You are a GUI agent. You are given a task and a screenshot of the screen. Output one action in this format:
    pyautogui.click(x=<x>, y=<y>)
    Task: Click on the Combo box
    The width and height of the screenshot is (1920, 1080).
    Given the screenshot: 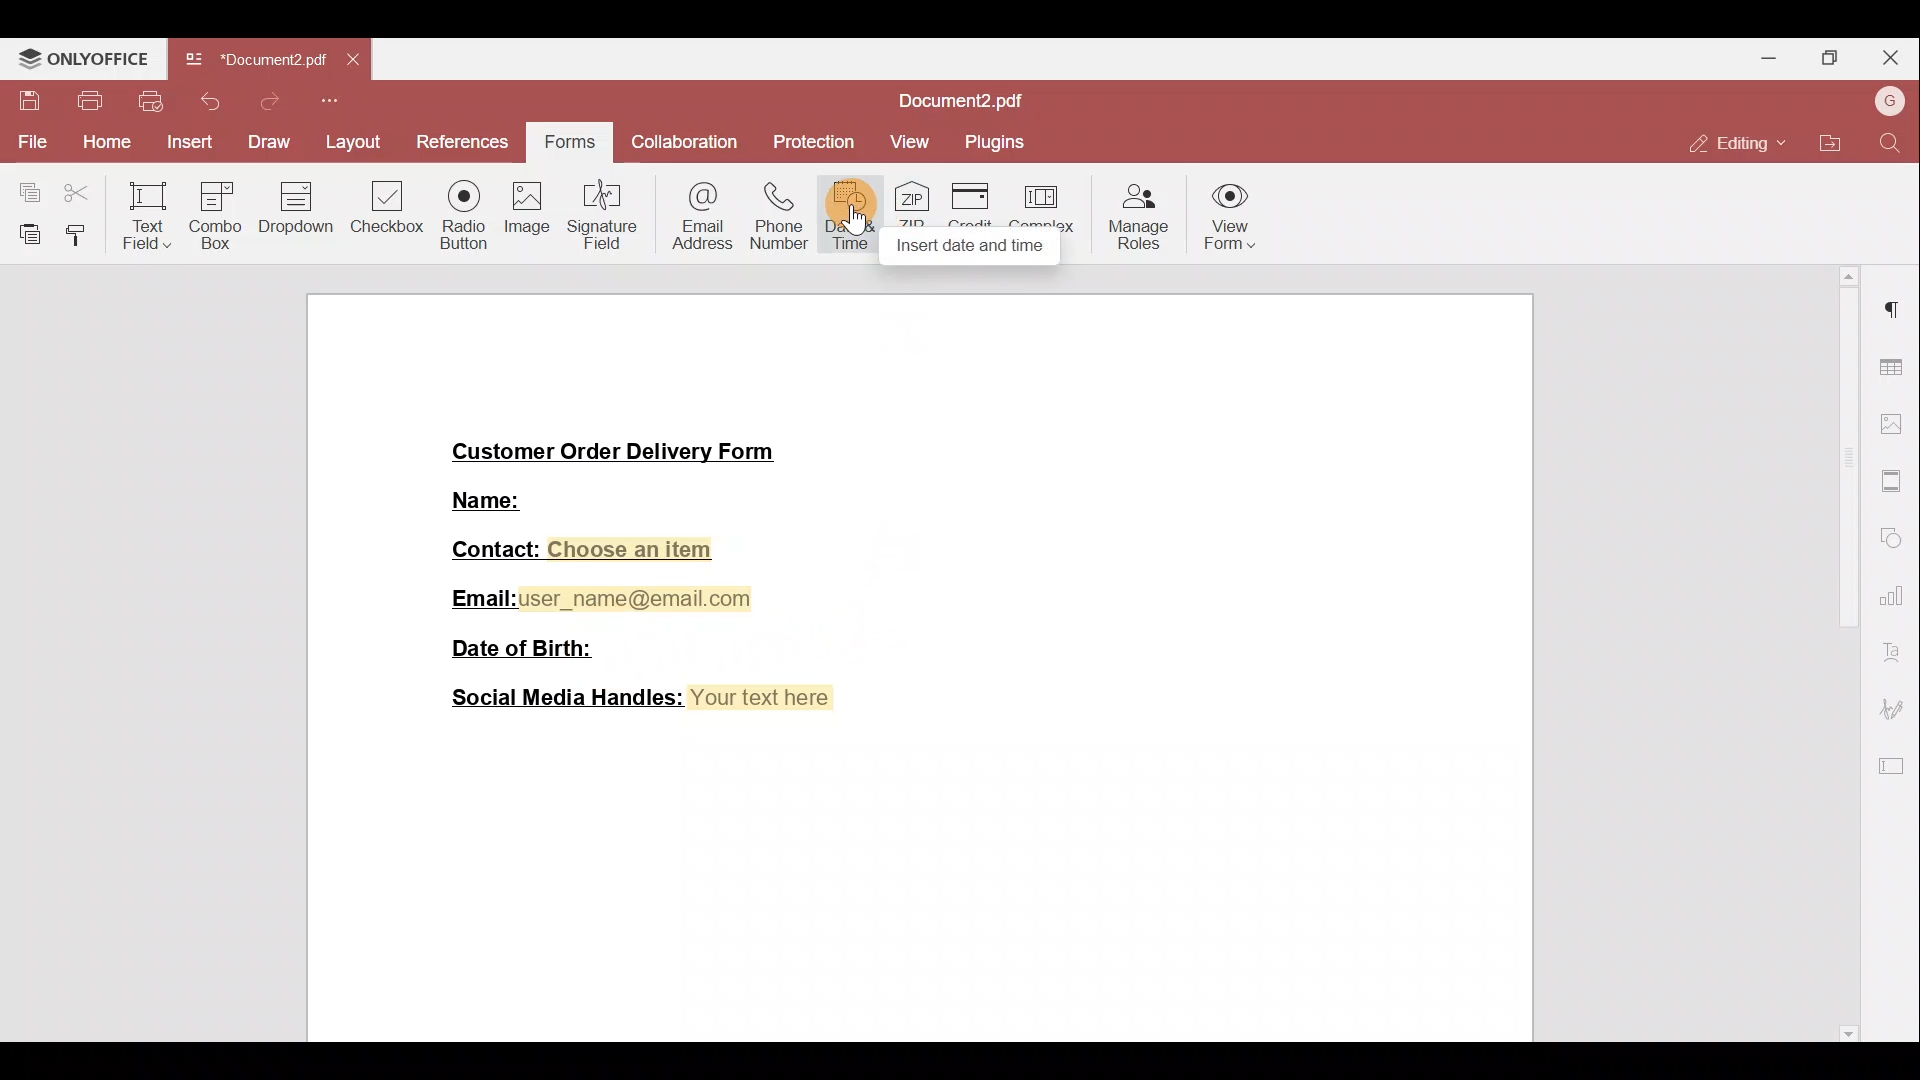 What is the action you would take?
    pyautogui.click(x=214, y=212)
    